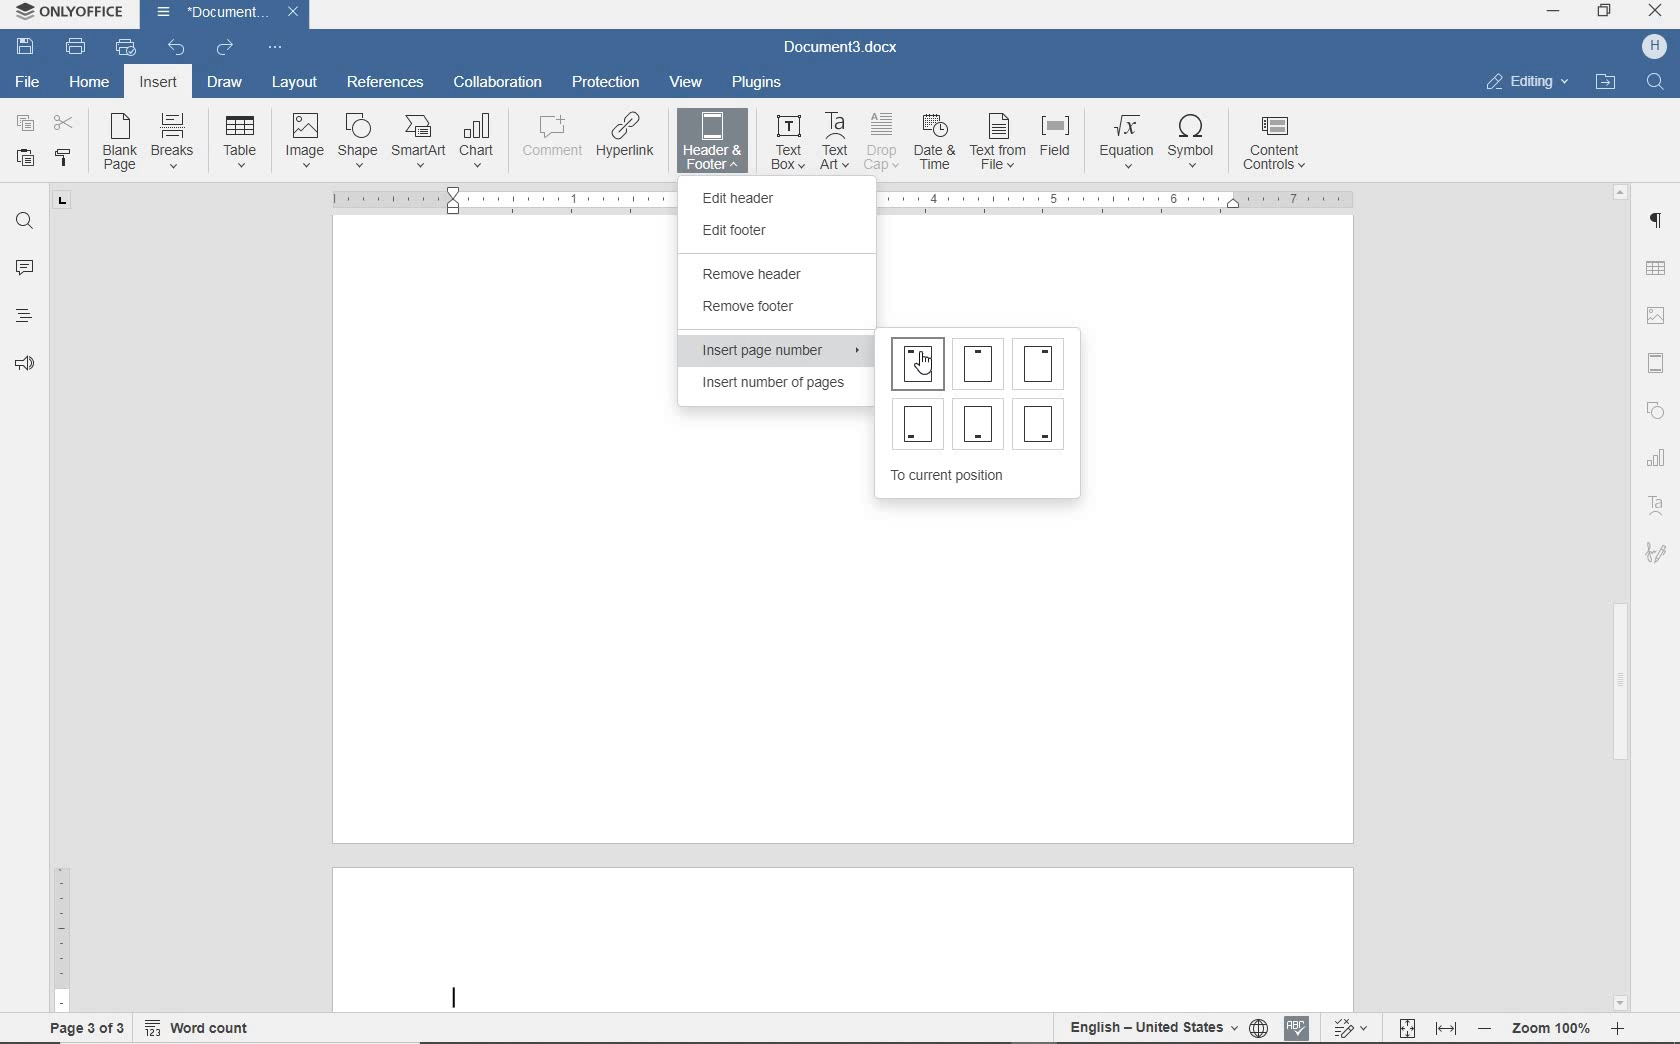 Image resolution: width=1680 pixels, height=1044 pixels. What do you see at coordinates (177, 144) in the screenshot?
I see `BREAKS` at bounding box center [177, 144].